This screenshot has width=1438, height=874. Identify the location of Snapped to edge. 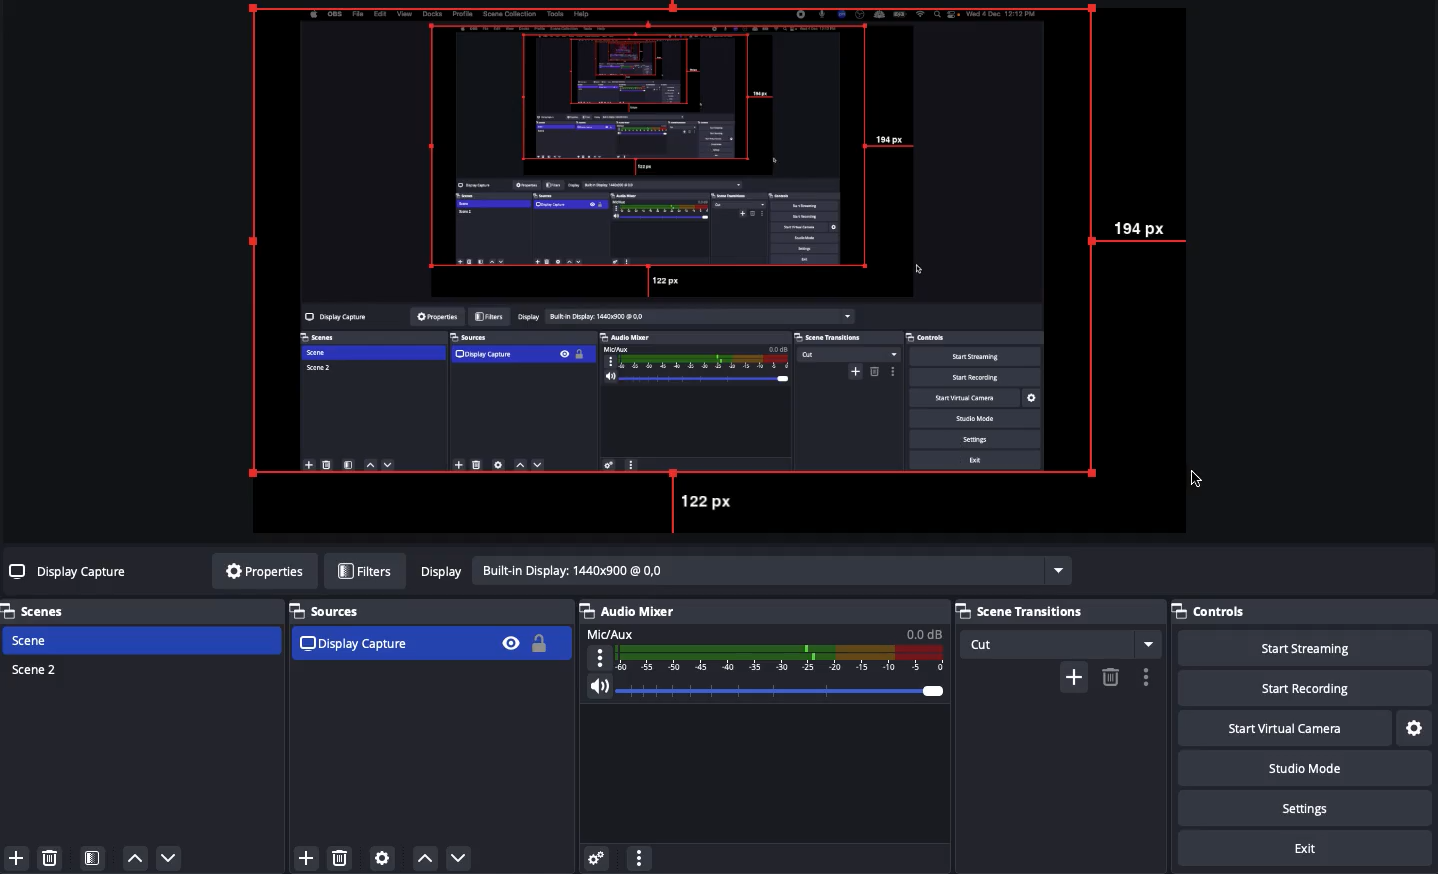
(678, 241).